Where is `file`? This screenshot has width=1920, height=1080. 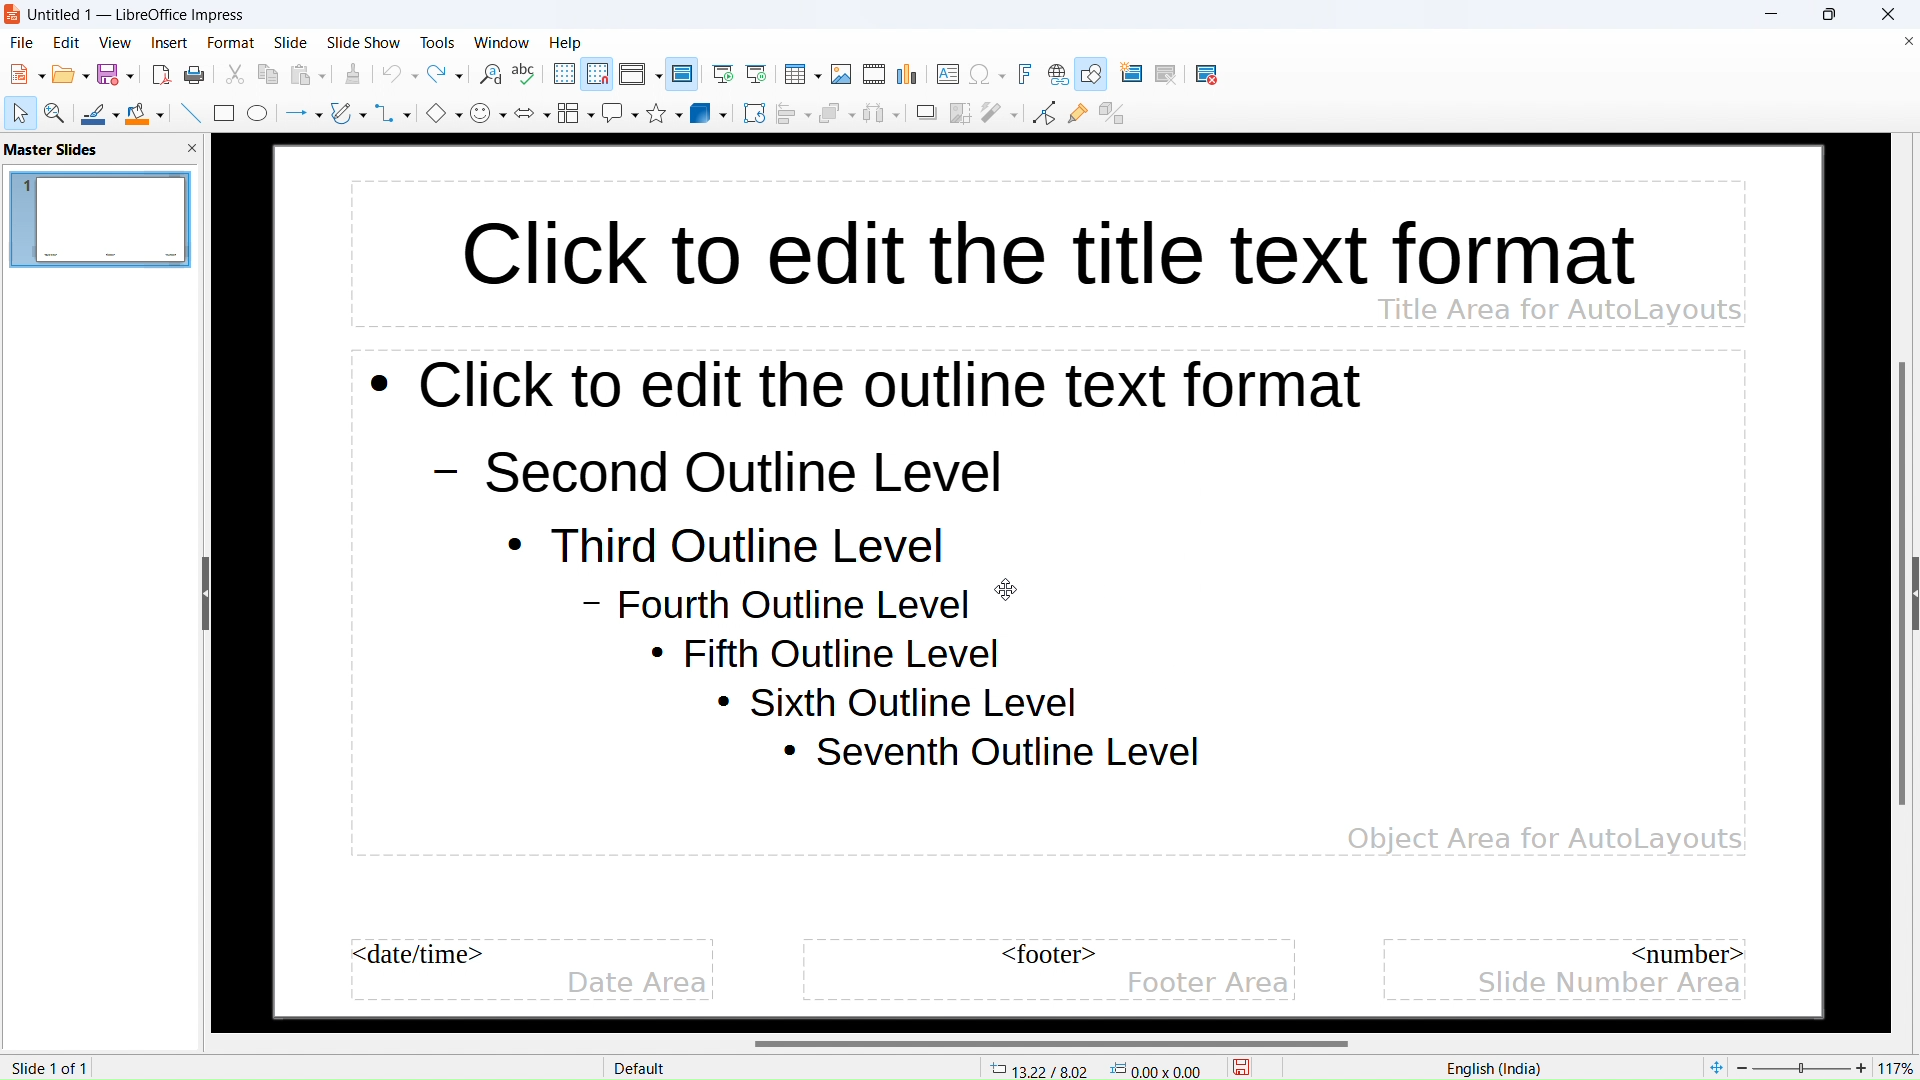
file is located at coordinates (22, 43).